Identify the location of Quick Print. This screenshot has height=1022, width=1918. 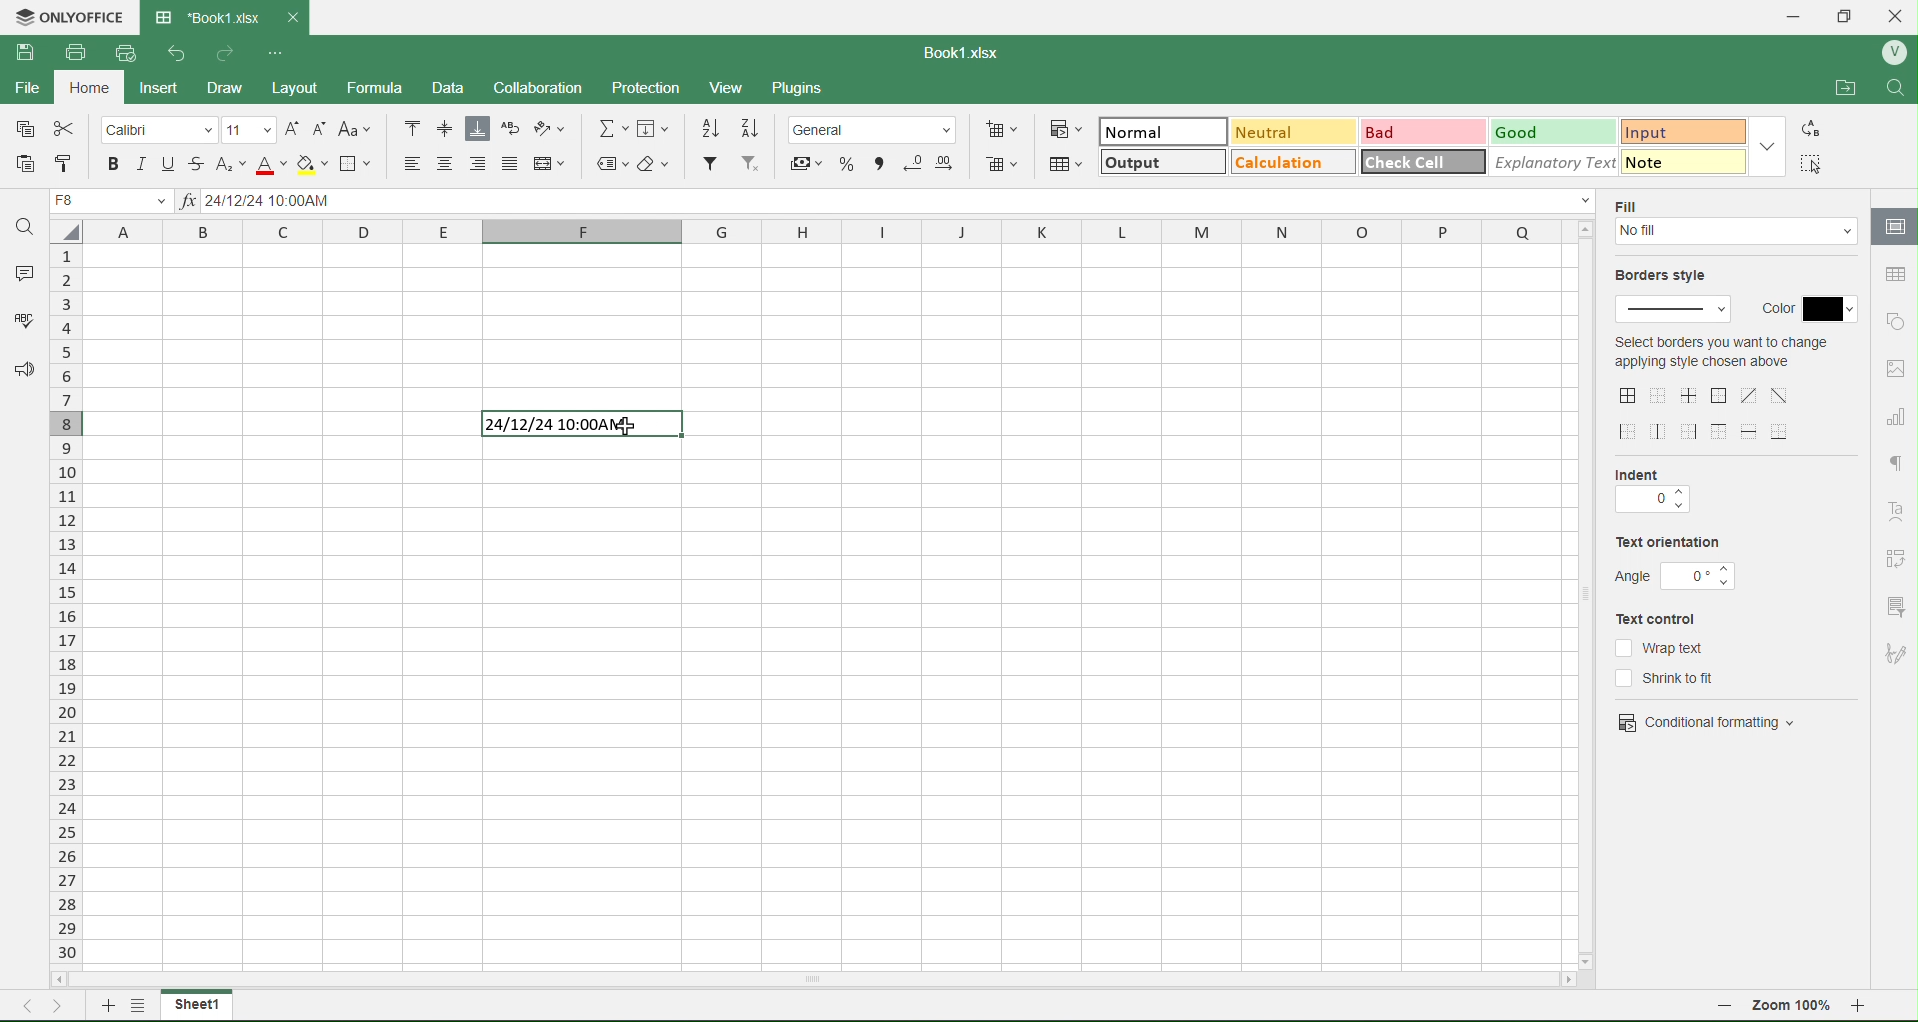
(123, 54).